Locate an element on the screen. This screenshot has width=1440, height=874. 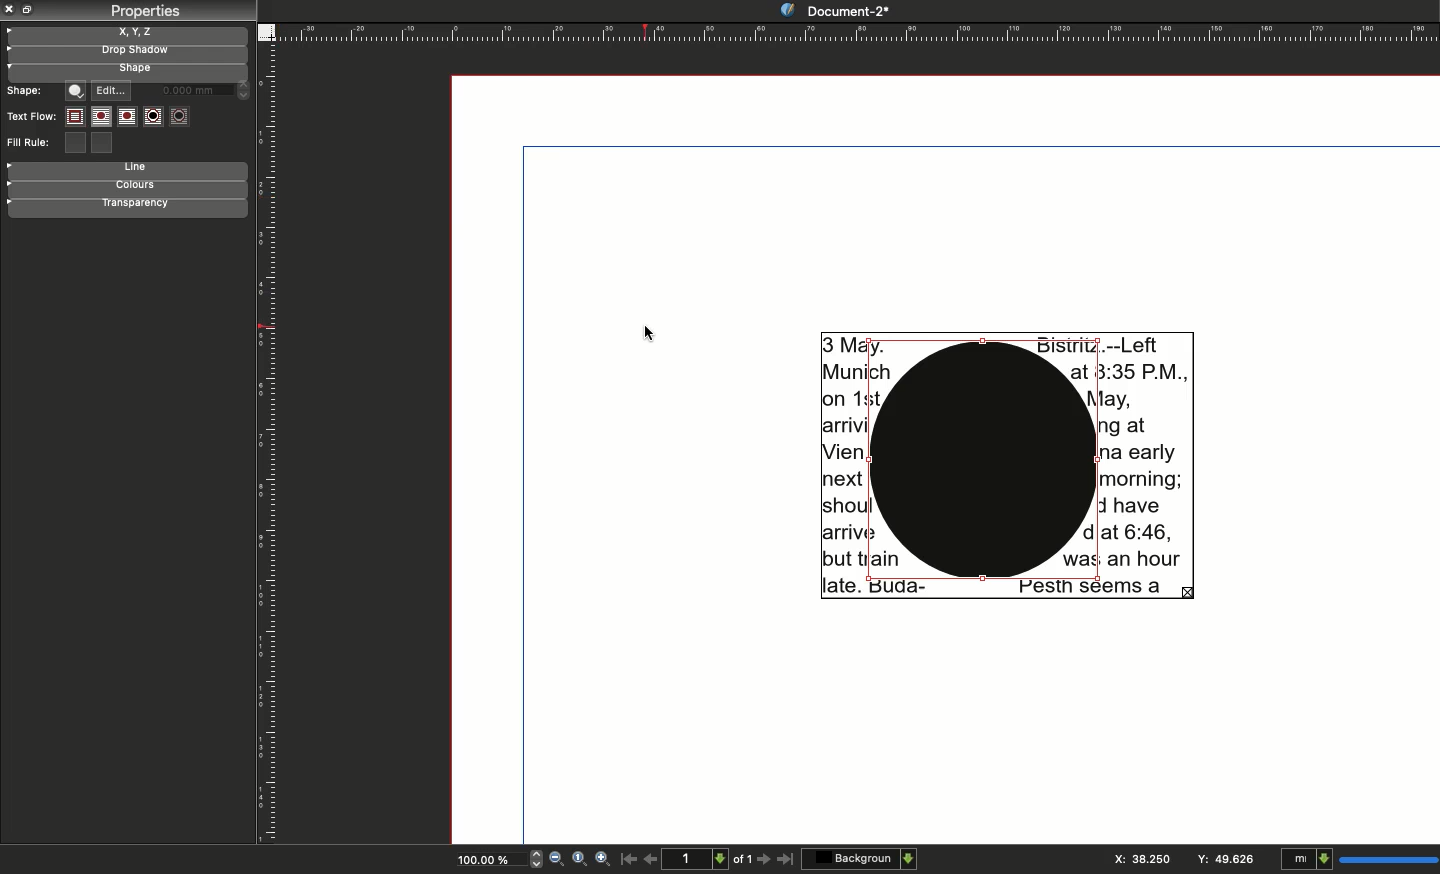
Cursor is located at coordinates (649, 333).